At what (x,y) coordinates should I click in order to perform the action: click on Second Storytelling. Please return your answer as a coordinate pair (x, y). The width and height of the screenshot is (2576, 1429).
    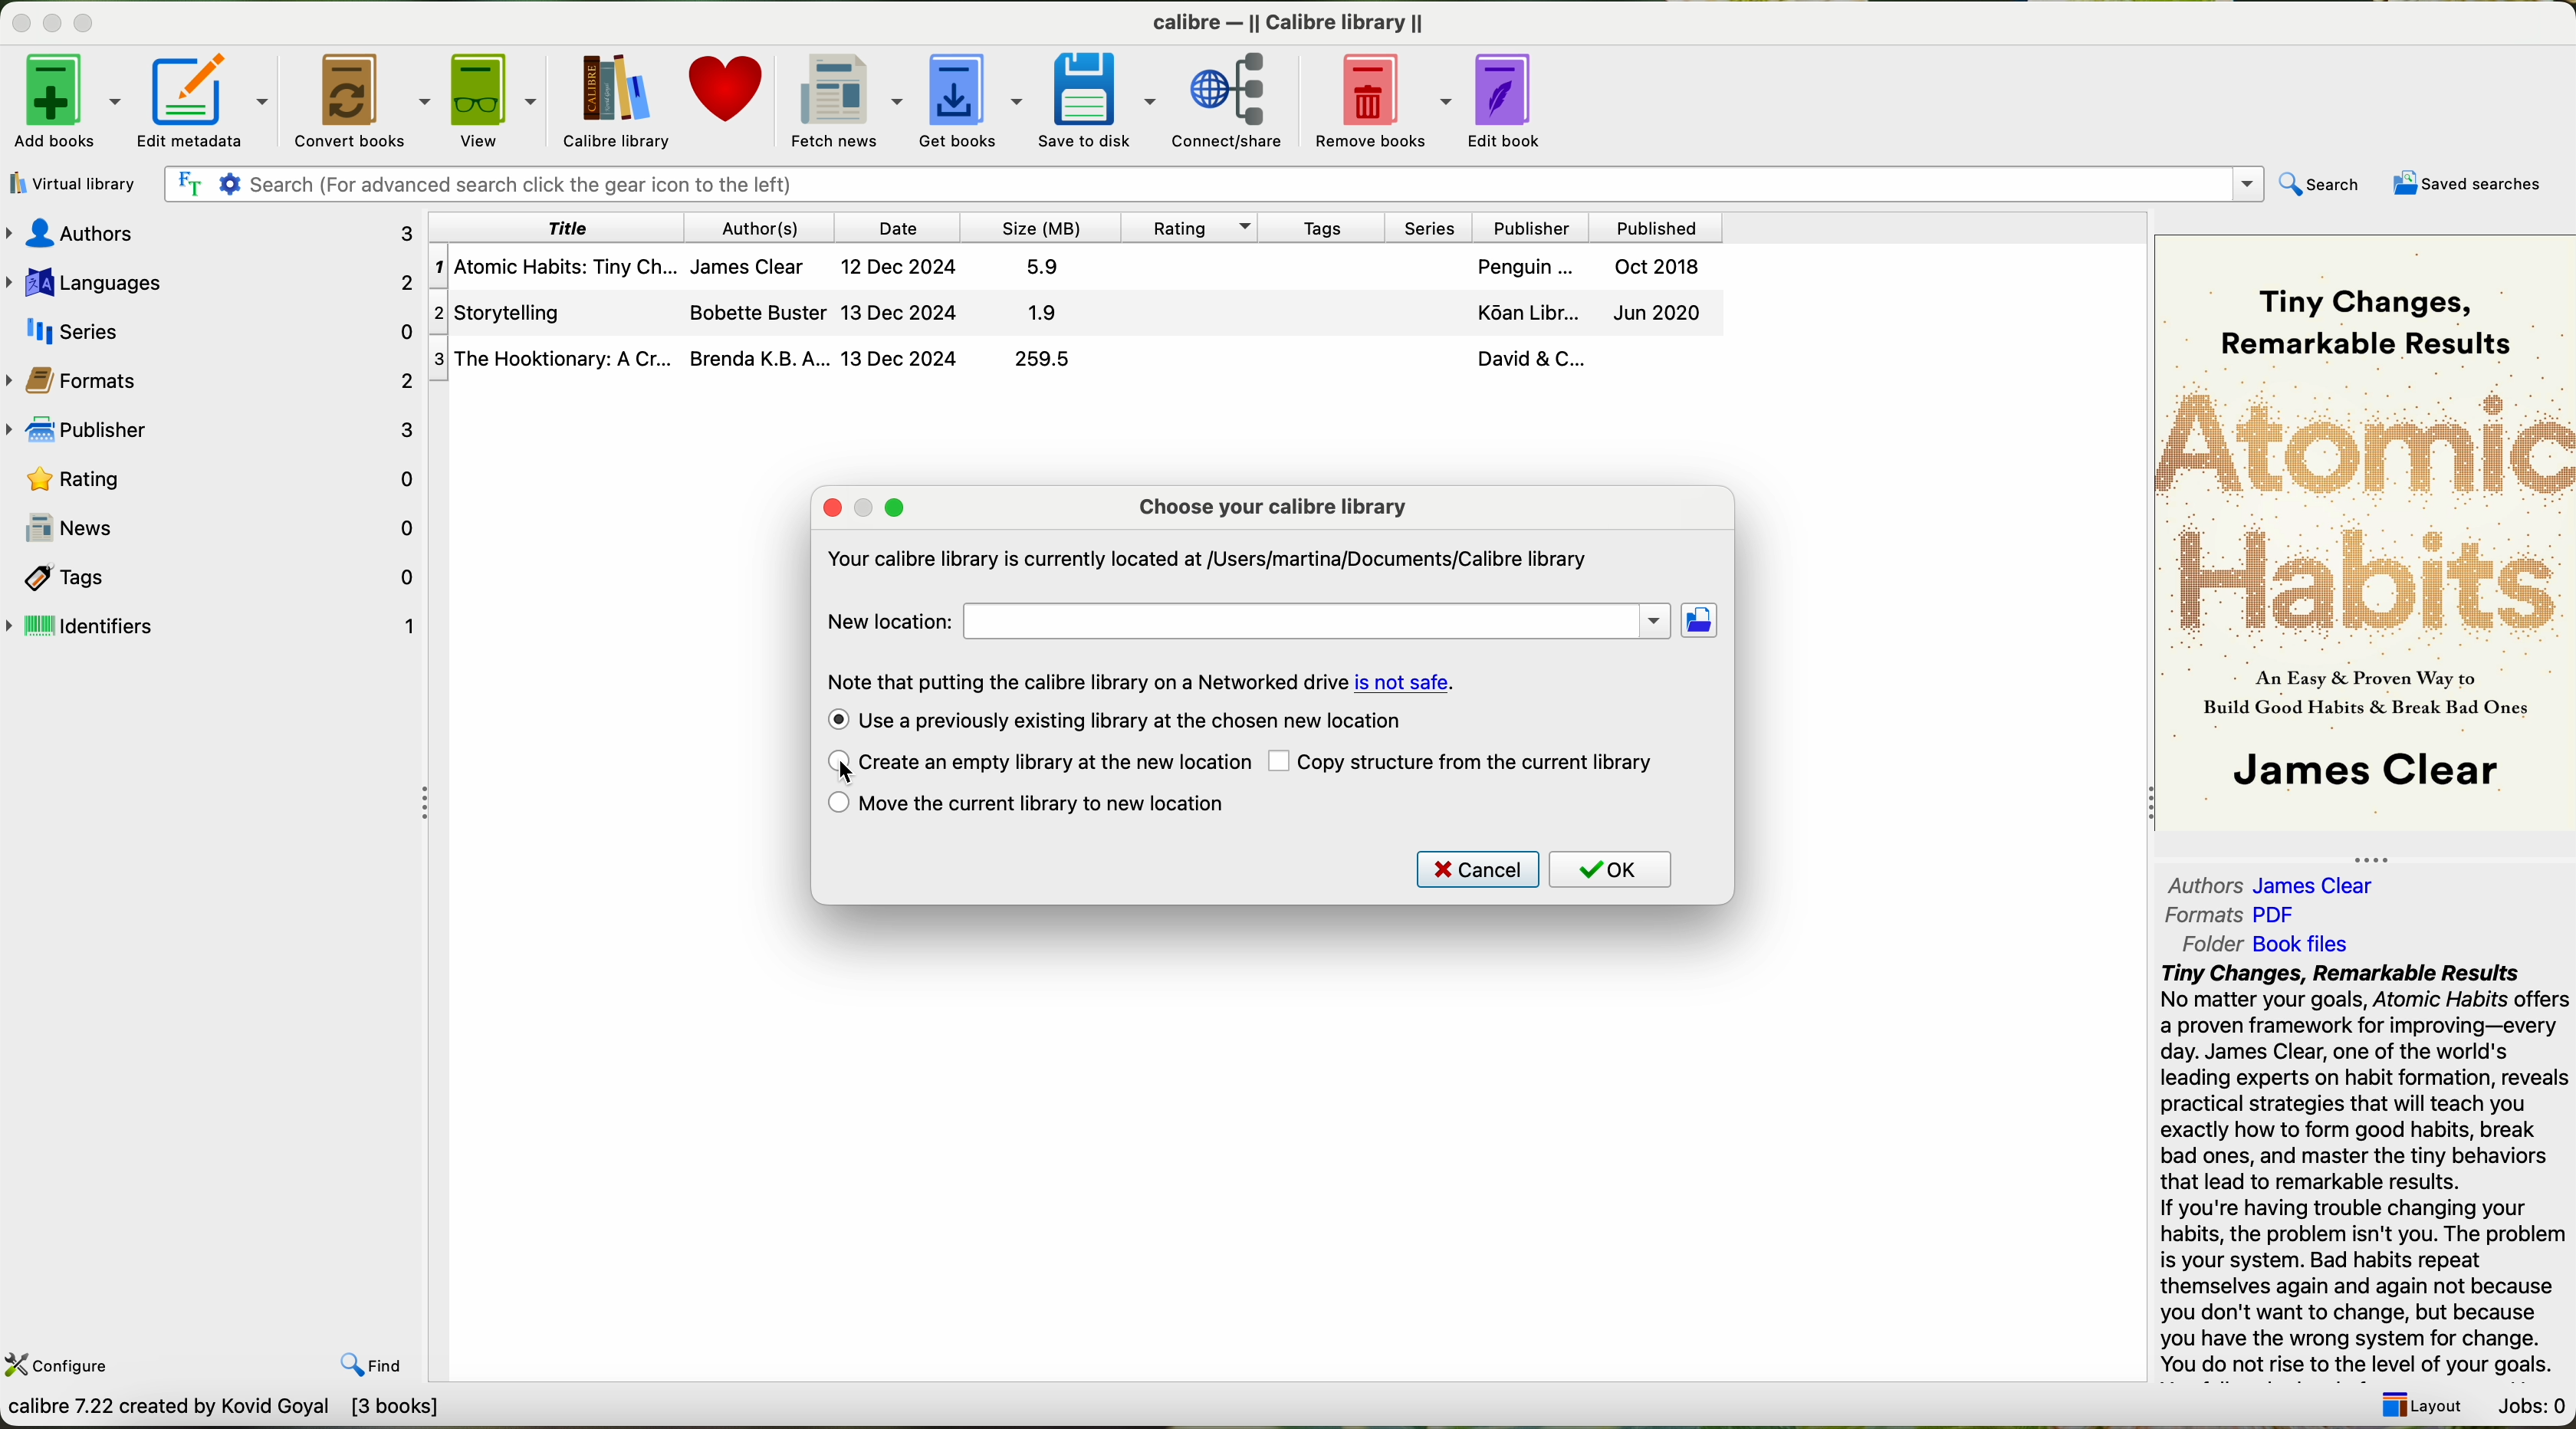
    Looking at the image, I should click on (1079, 314).